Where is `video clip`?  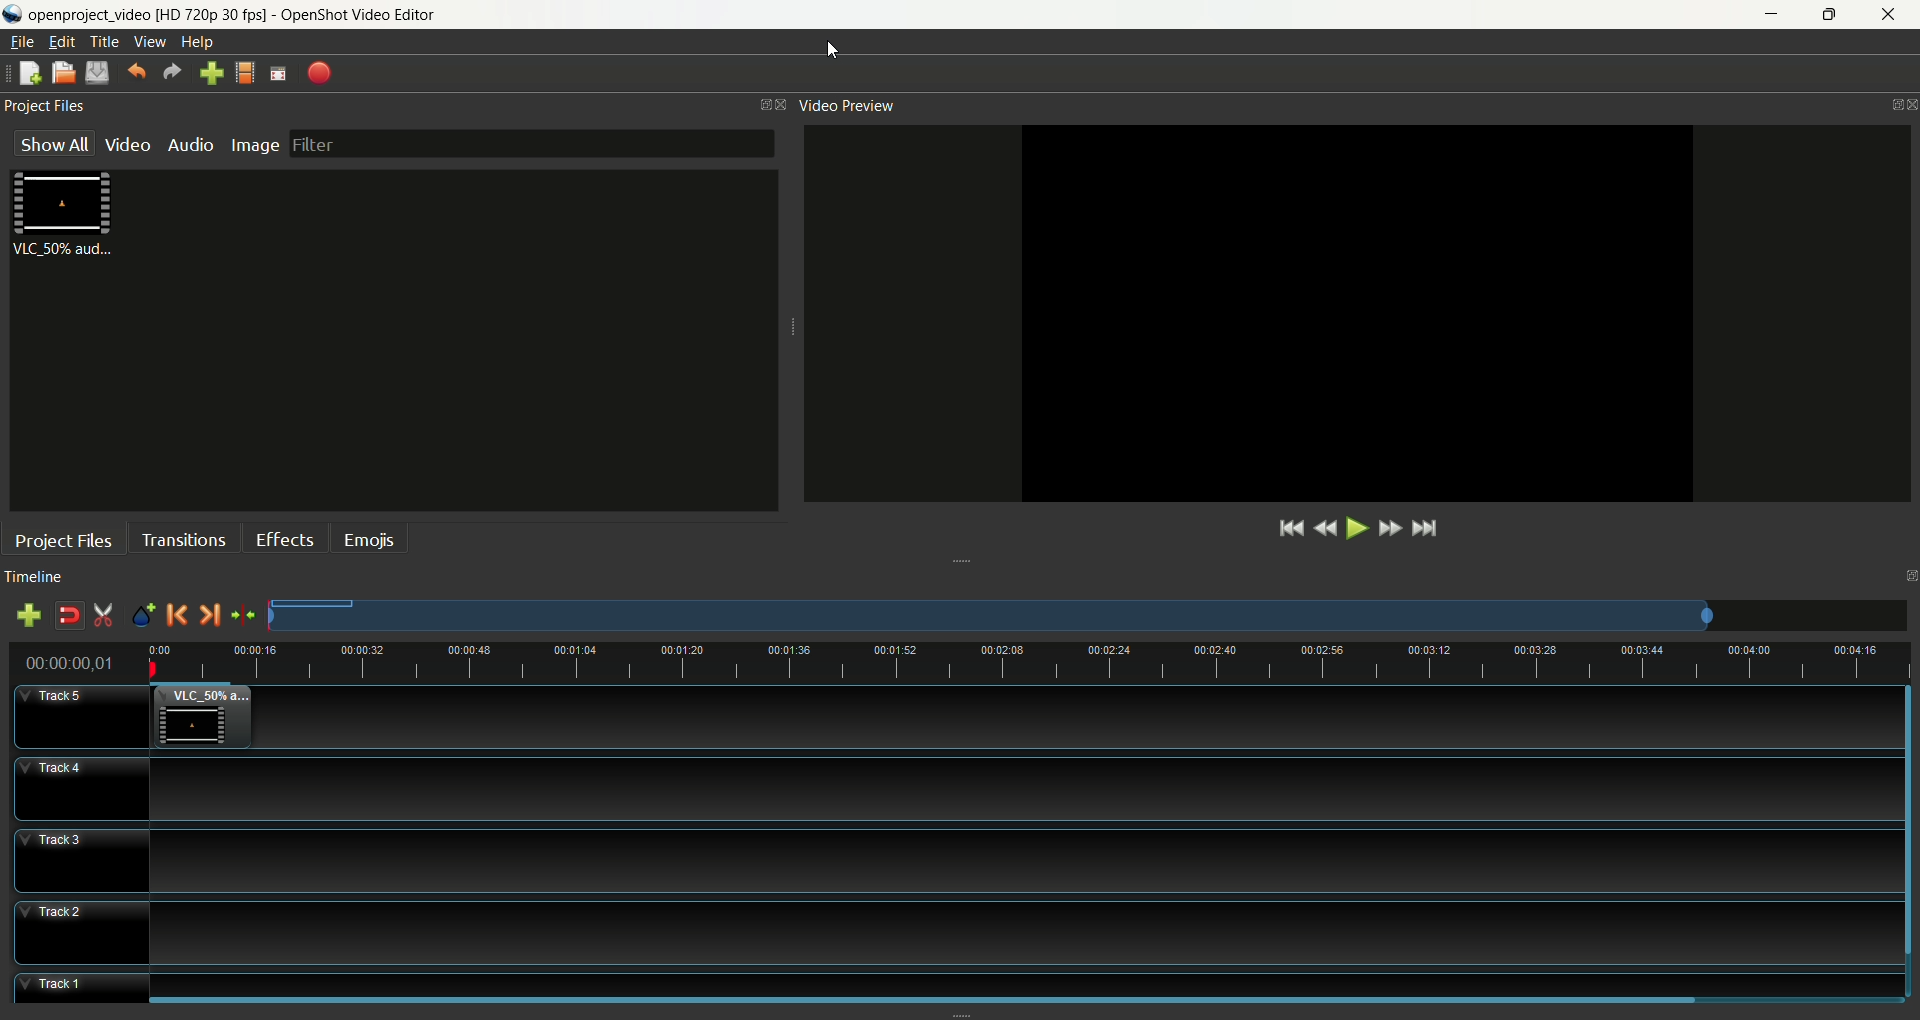
video clip is located at coordinates (68, 217).